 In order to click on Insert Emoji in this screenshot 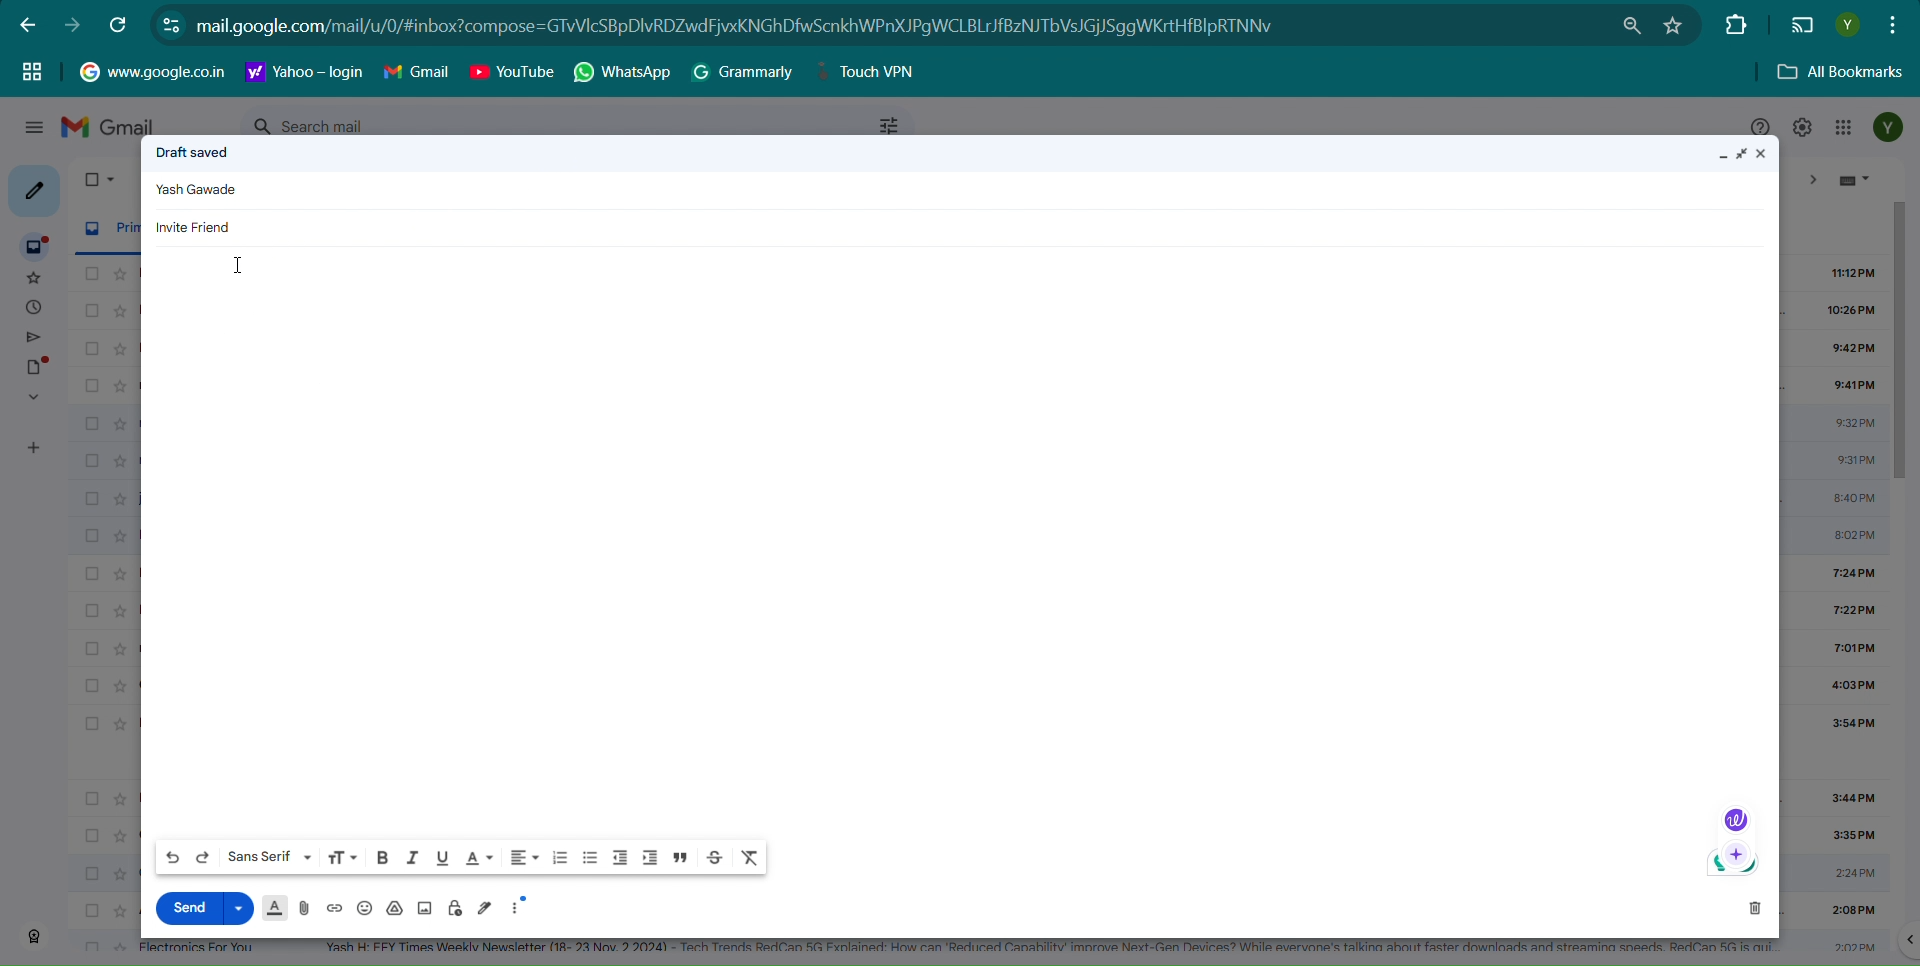, I will do `click(364, 909)`.